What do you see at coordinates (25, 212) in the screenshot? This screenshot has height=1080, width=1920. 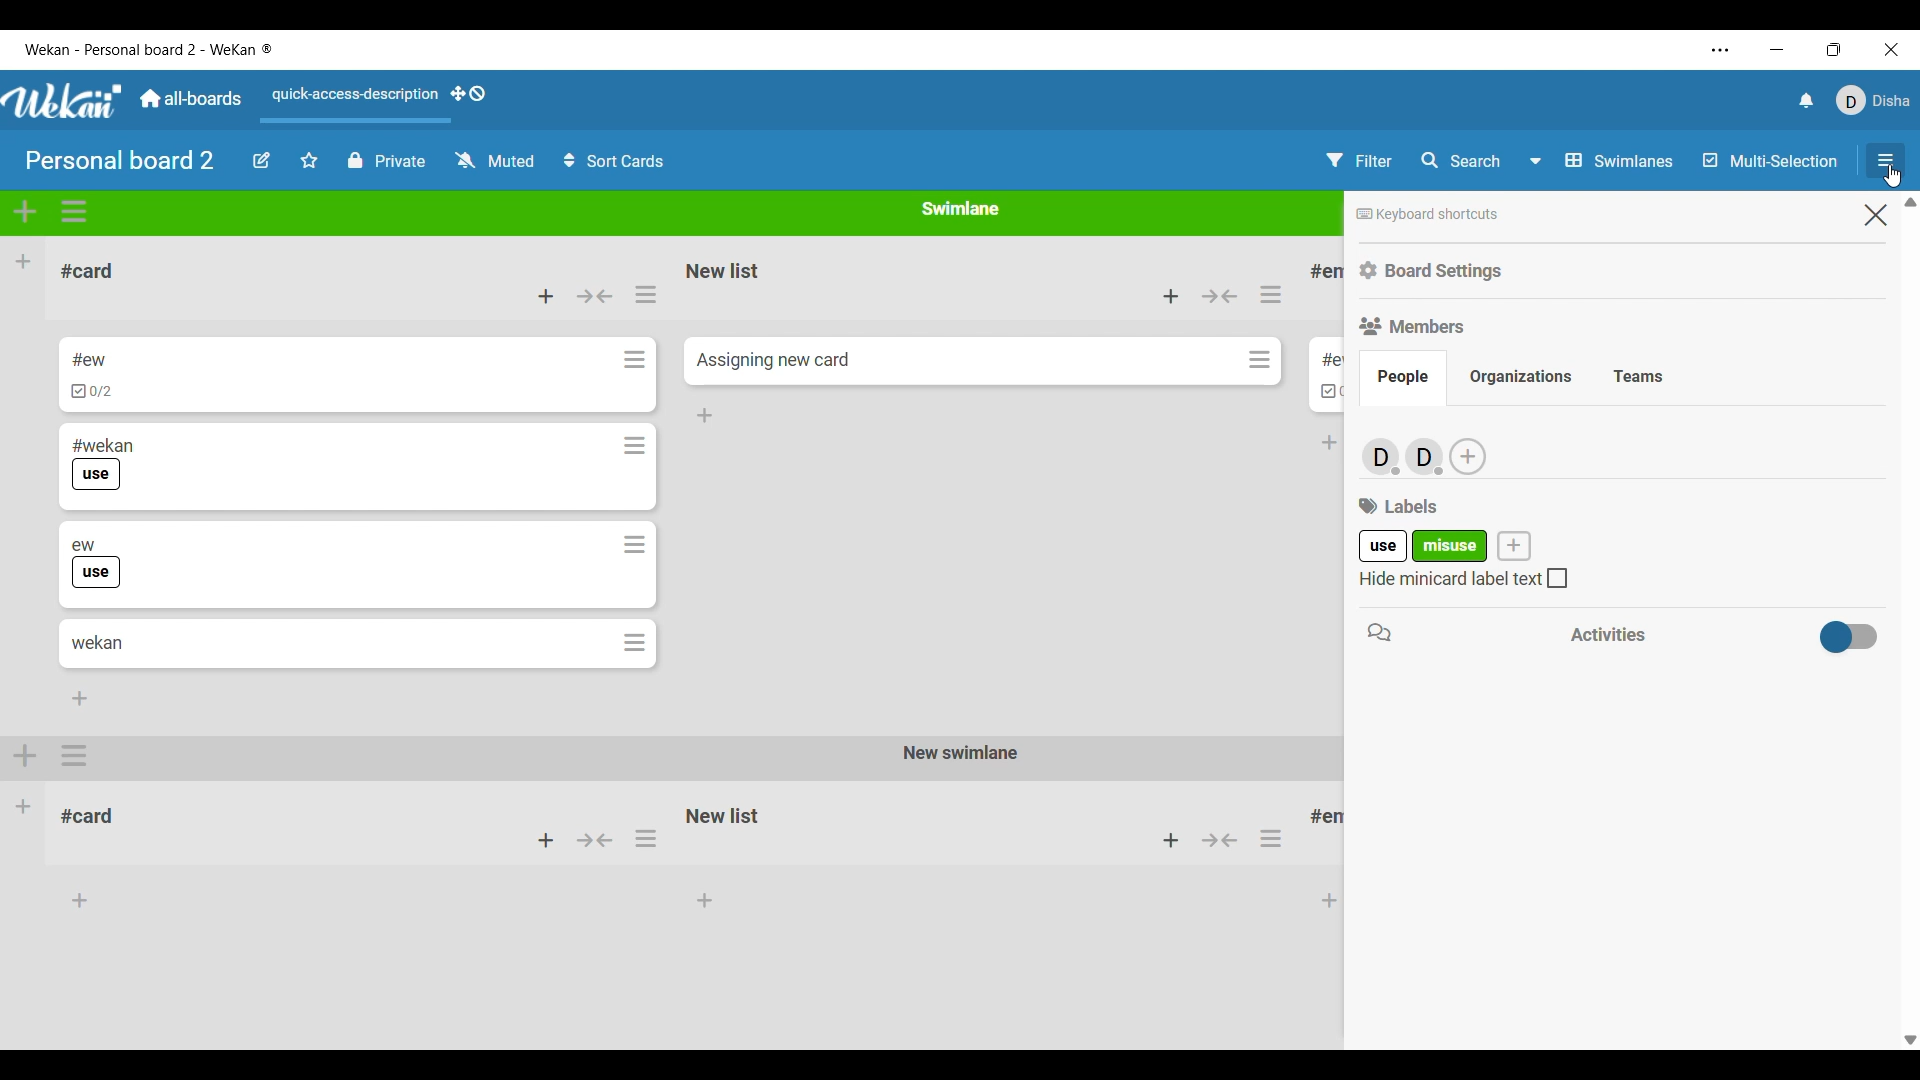 I see `Add swimlane` at bounding box center [25, 212].